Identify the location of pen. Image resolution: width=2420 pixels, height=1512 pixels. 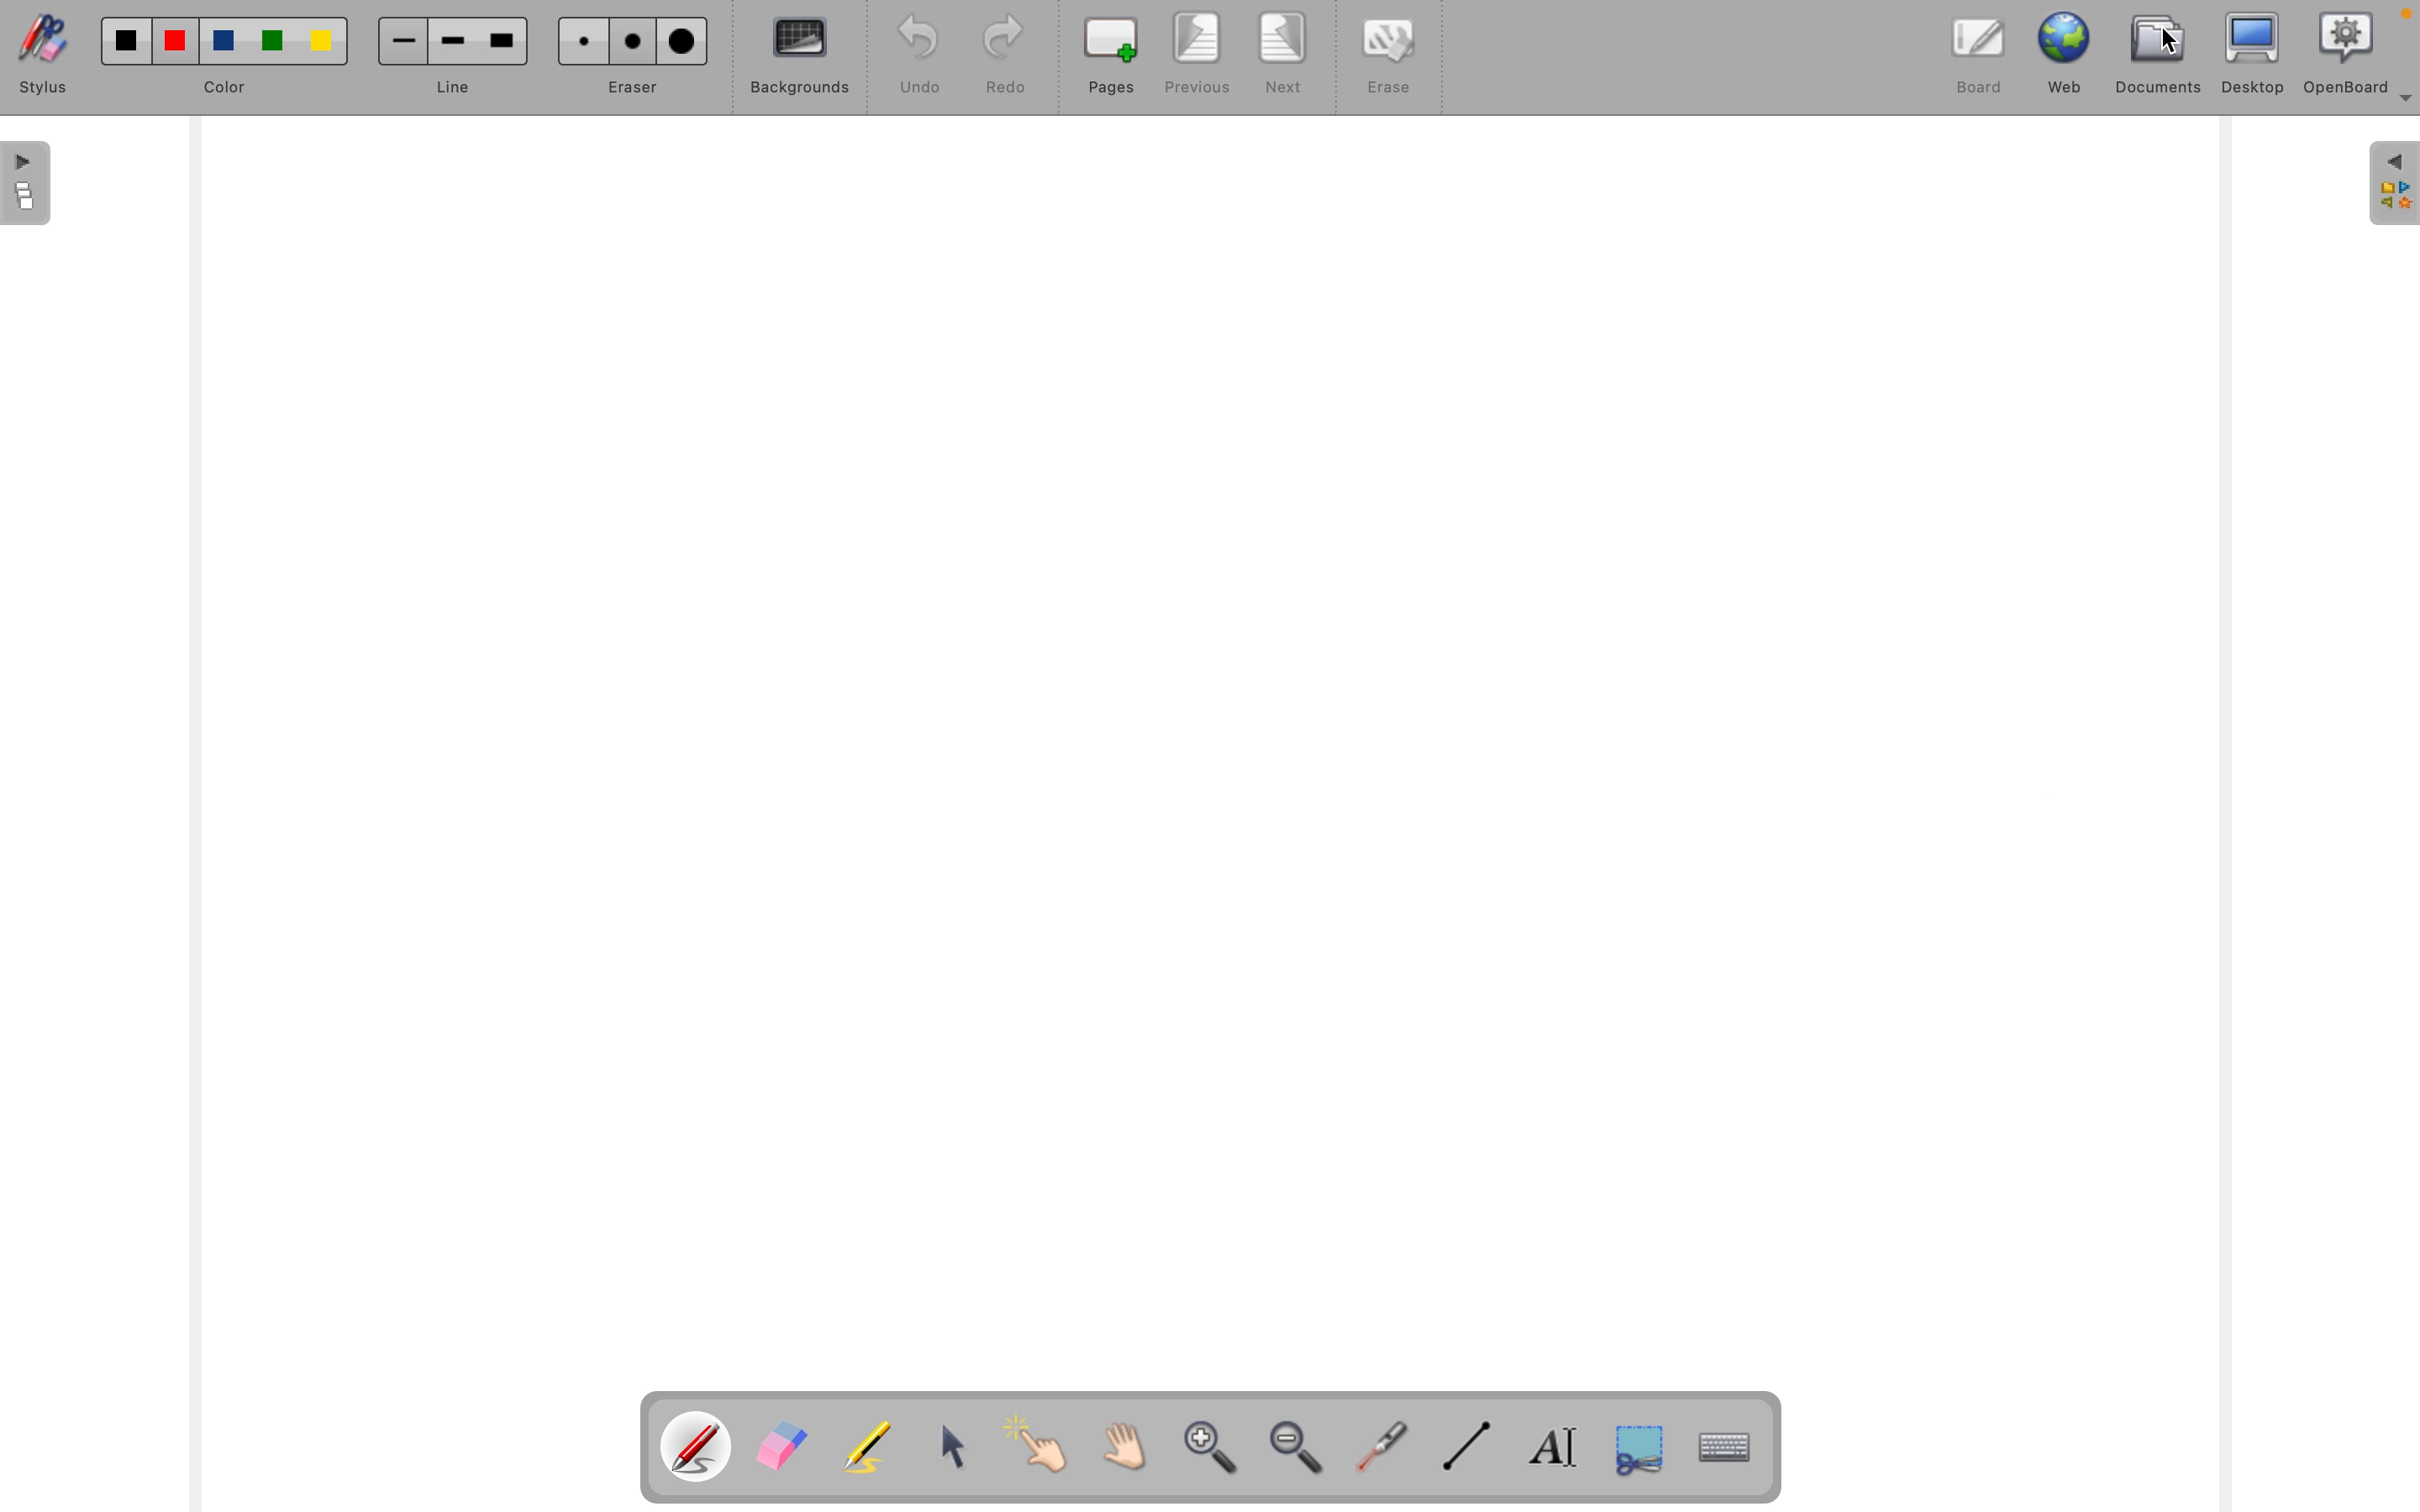
(687, 1446).